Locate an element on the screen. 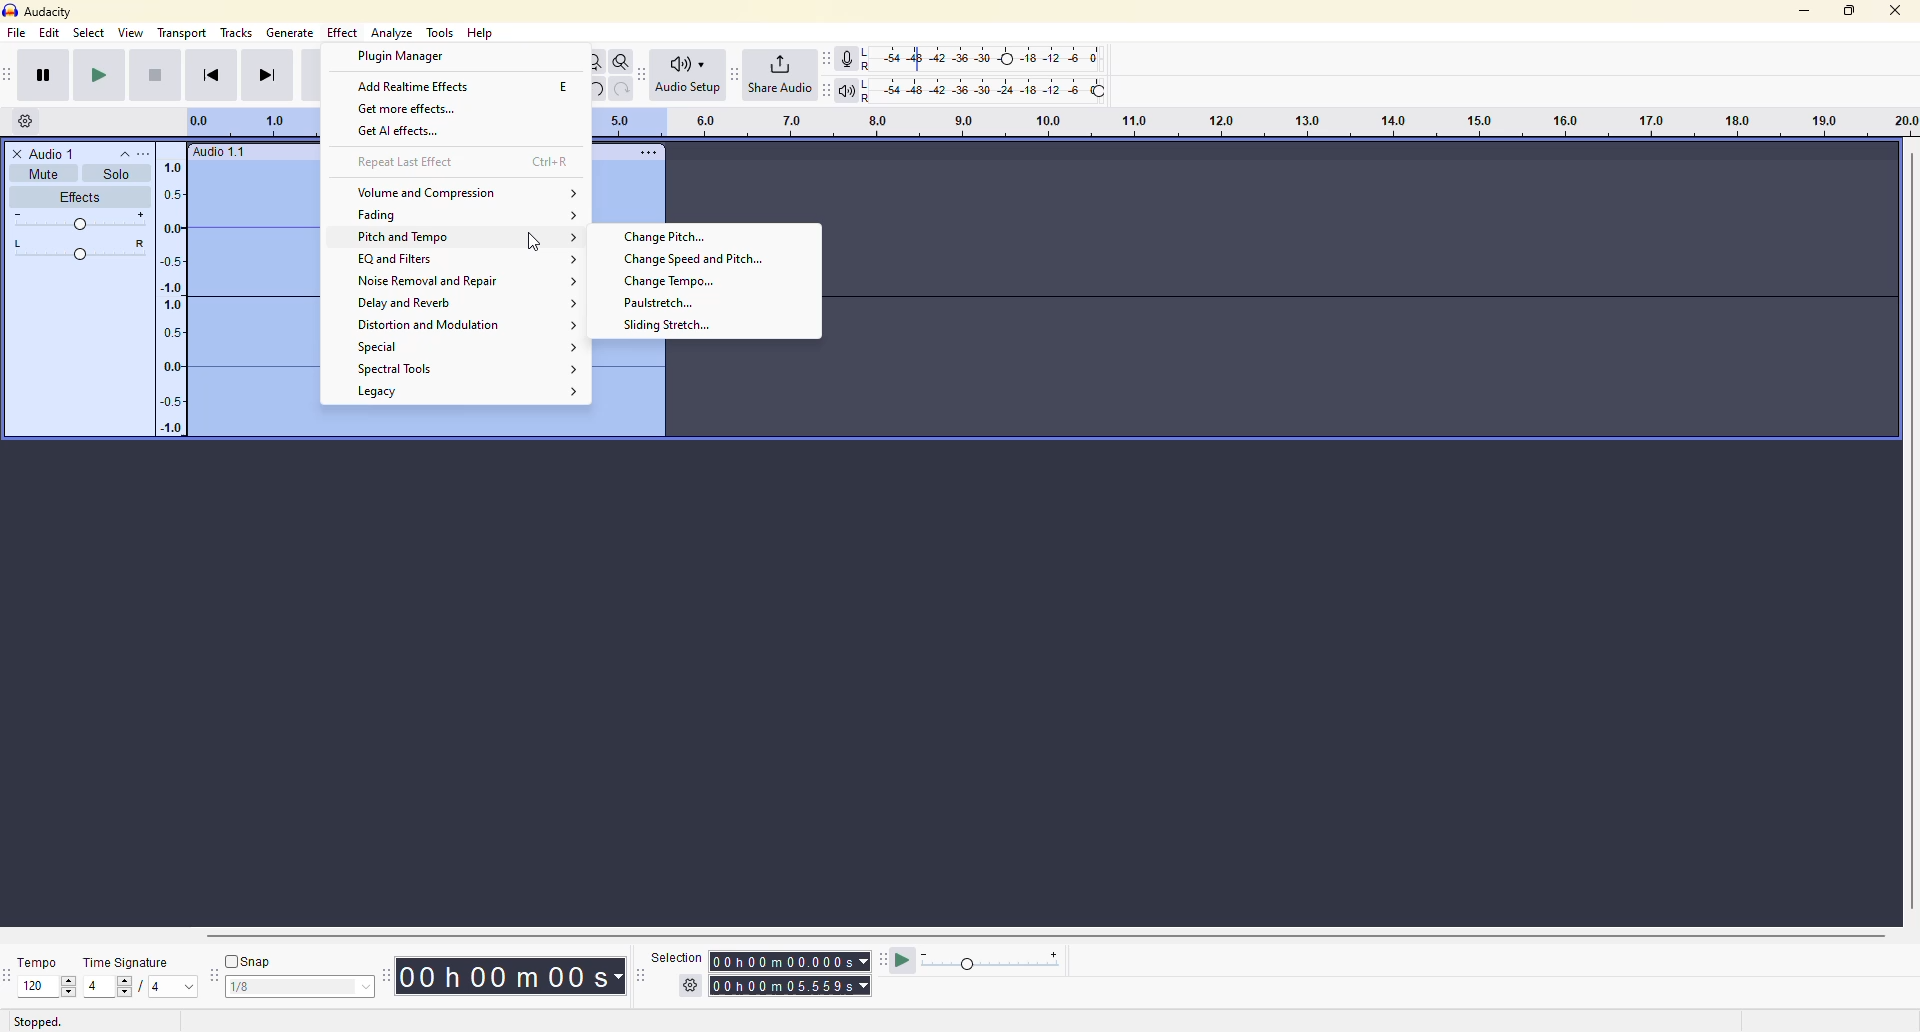 This screenshot has height=1032, width=1920. 4 is located at coordinates (94, 986).